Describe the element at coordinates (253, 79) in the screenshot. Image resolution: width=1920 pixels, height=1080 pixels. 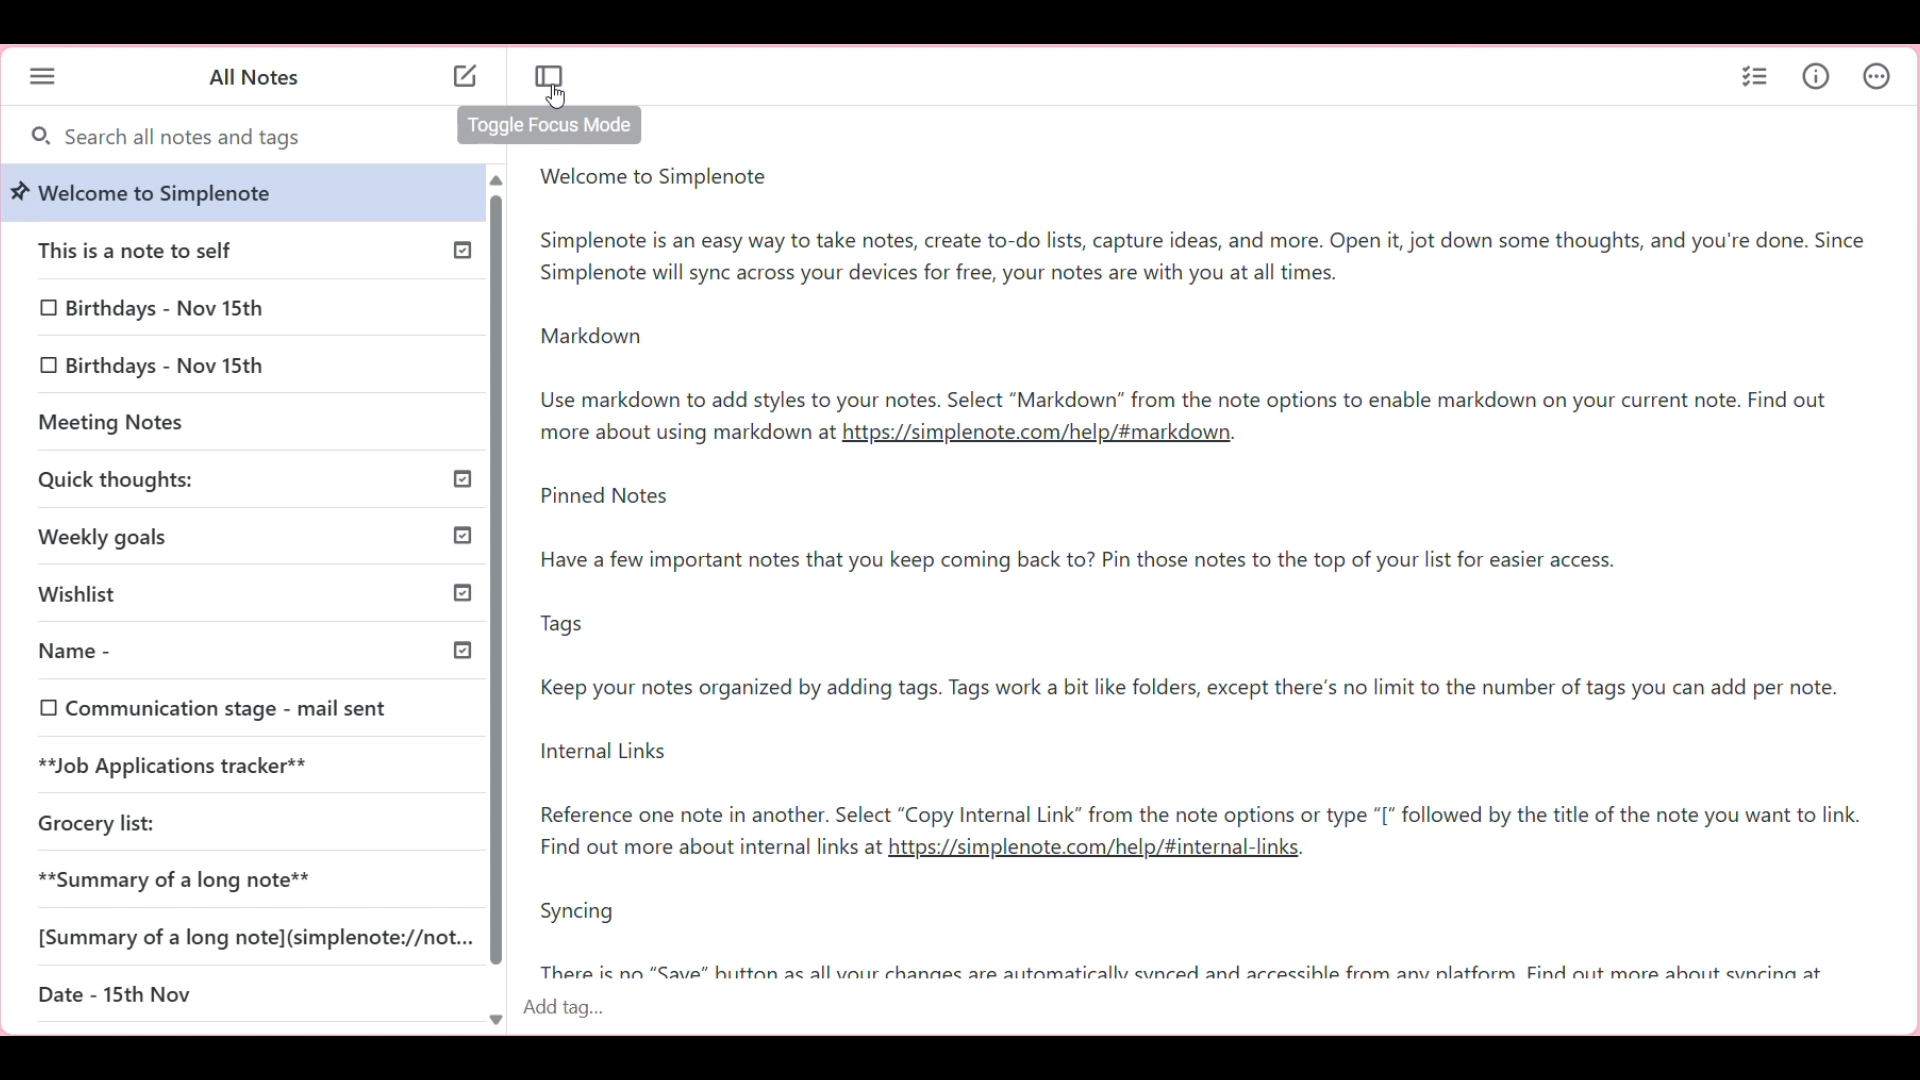
I see `Title of left panel` at that location.